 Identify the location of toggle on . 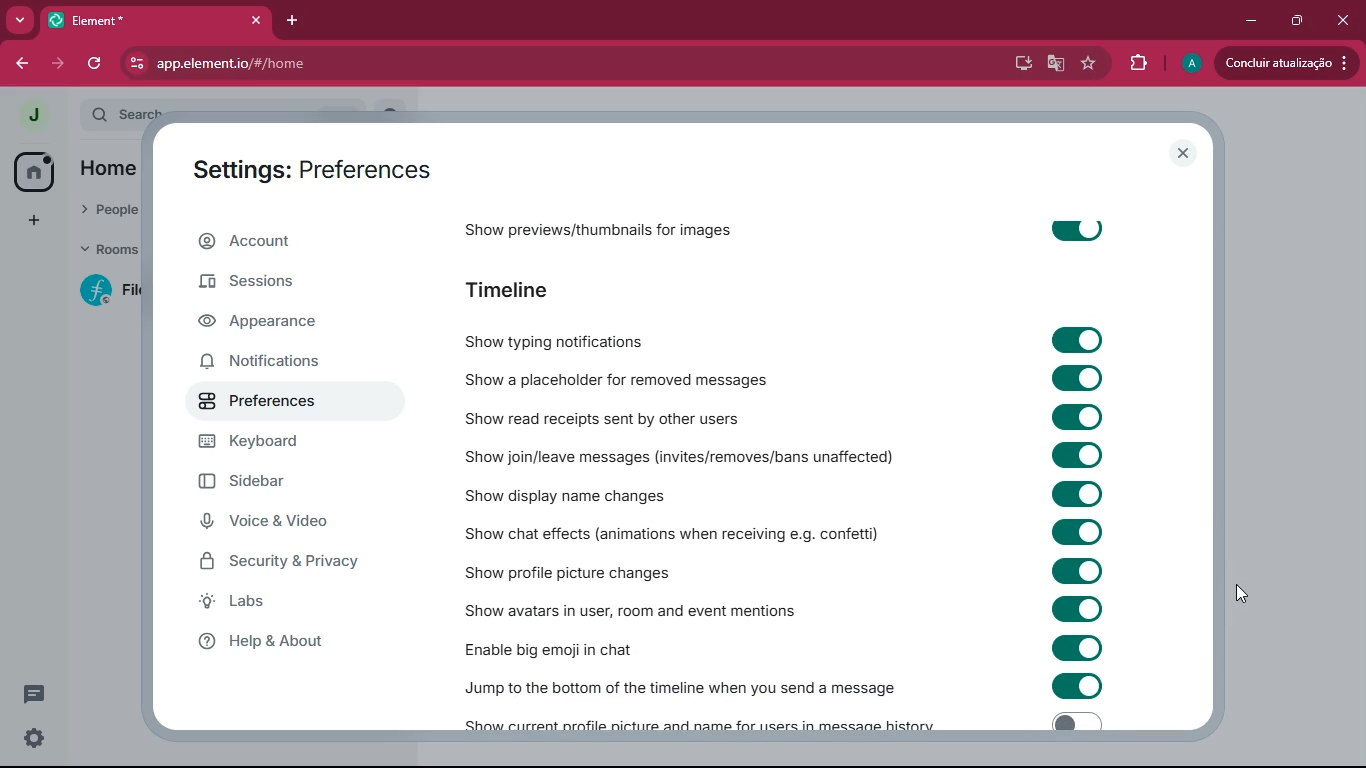
(1073, 685).